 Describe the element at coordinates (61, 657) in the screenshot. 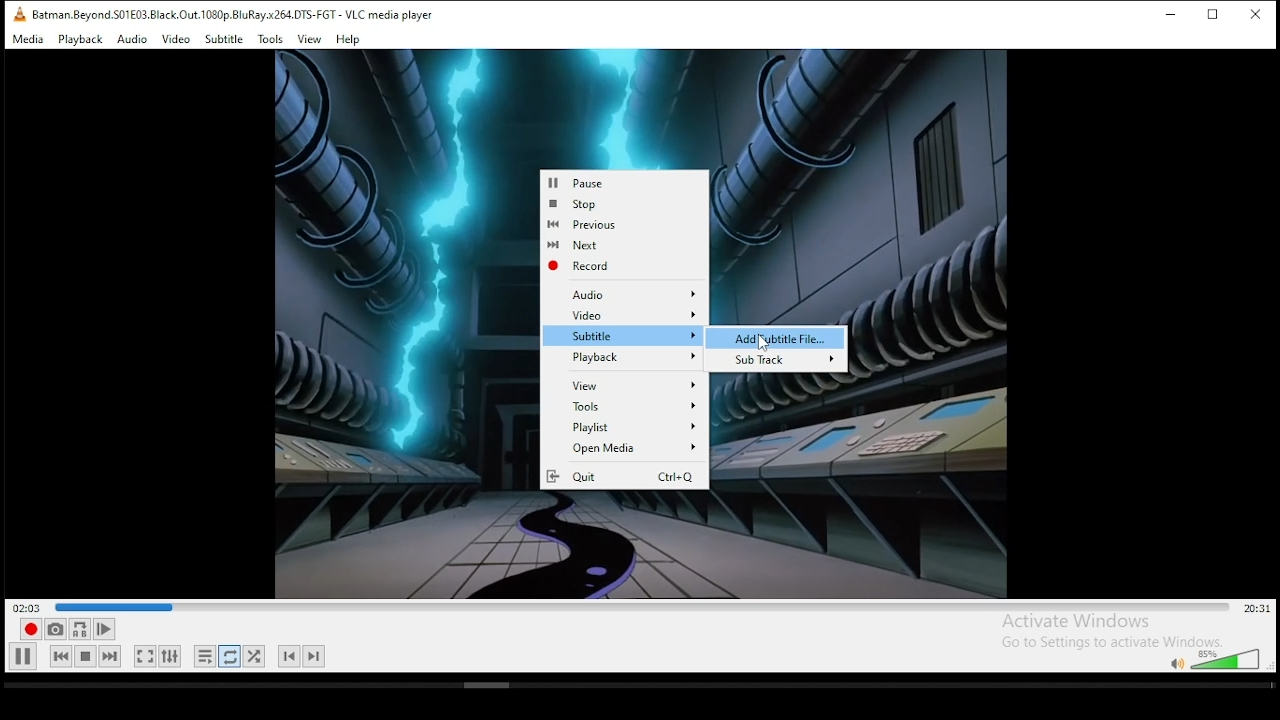

I see `previous media in playlist, skips backward when held` at that location.